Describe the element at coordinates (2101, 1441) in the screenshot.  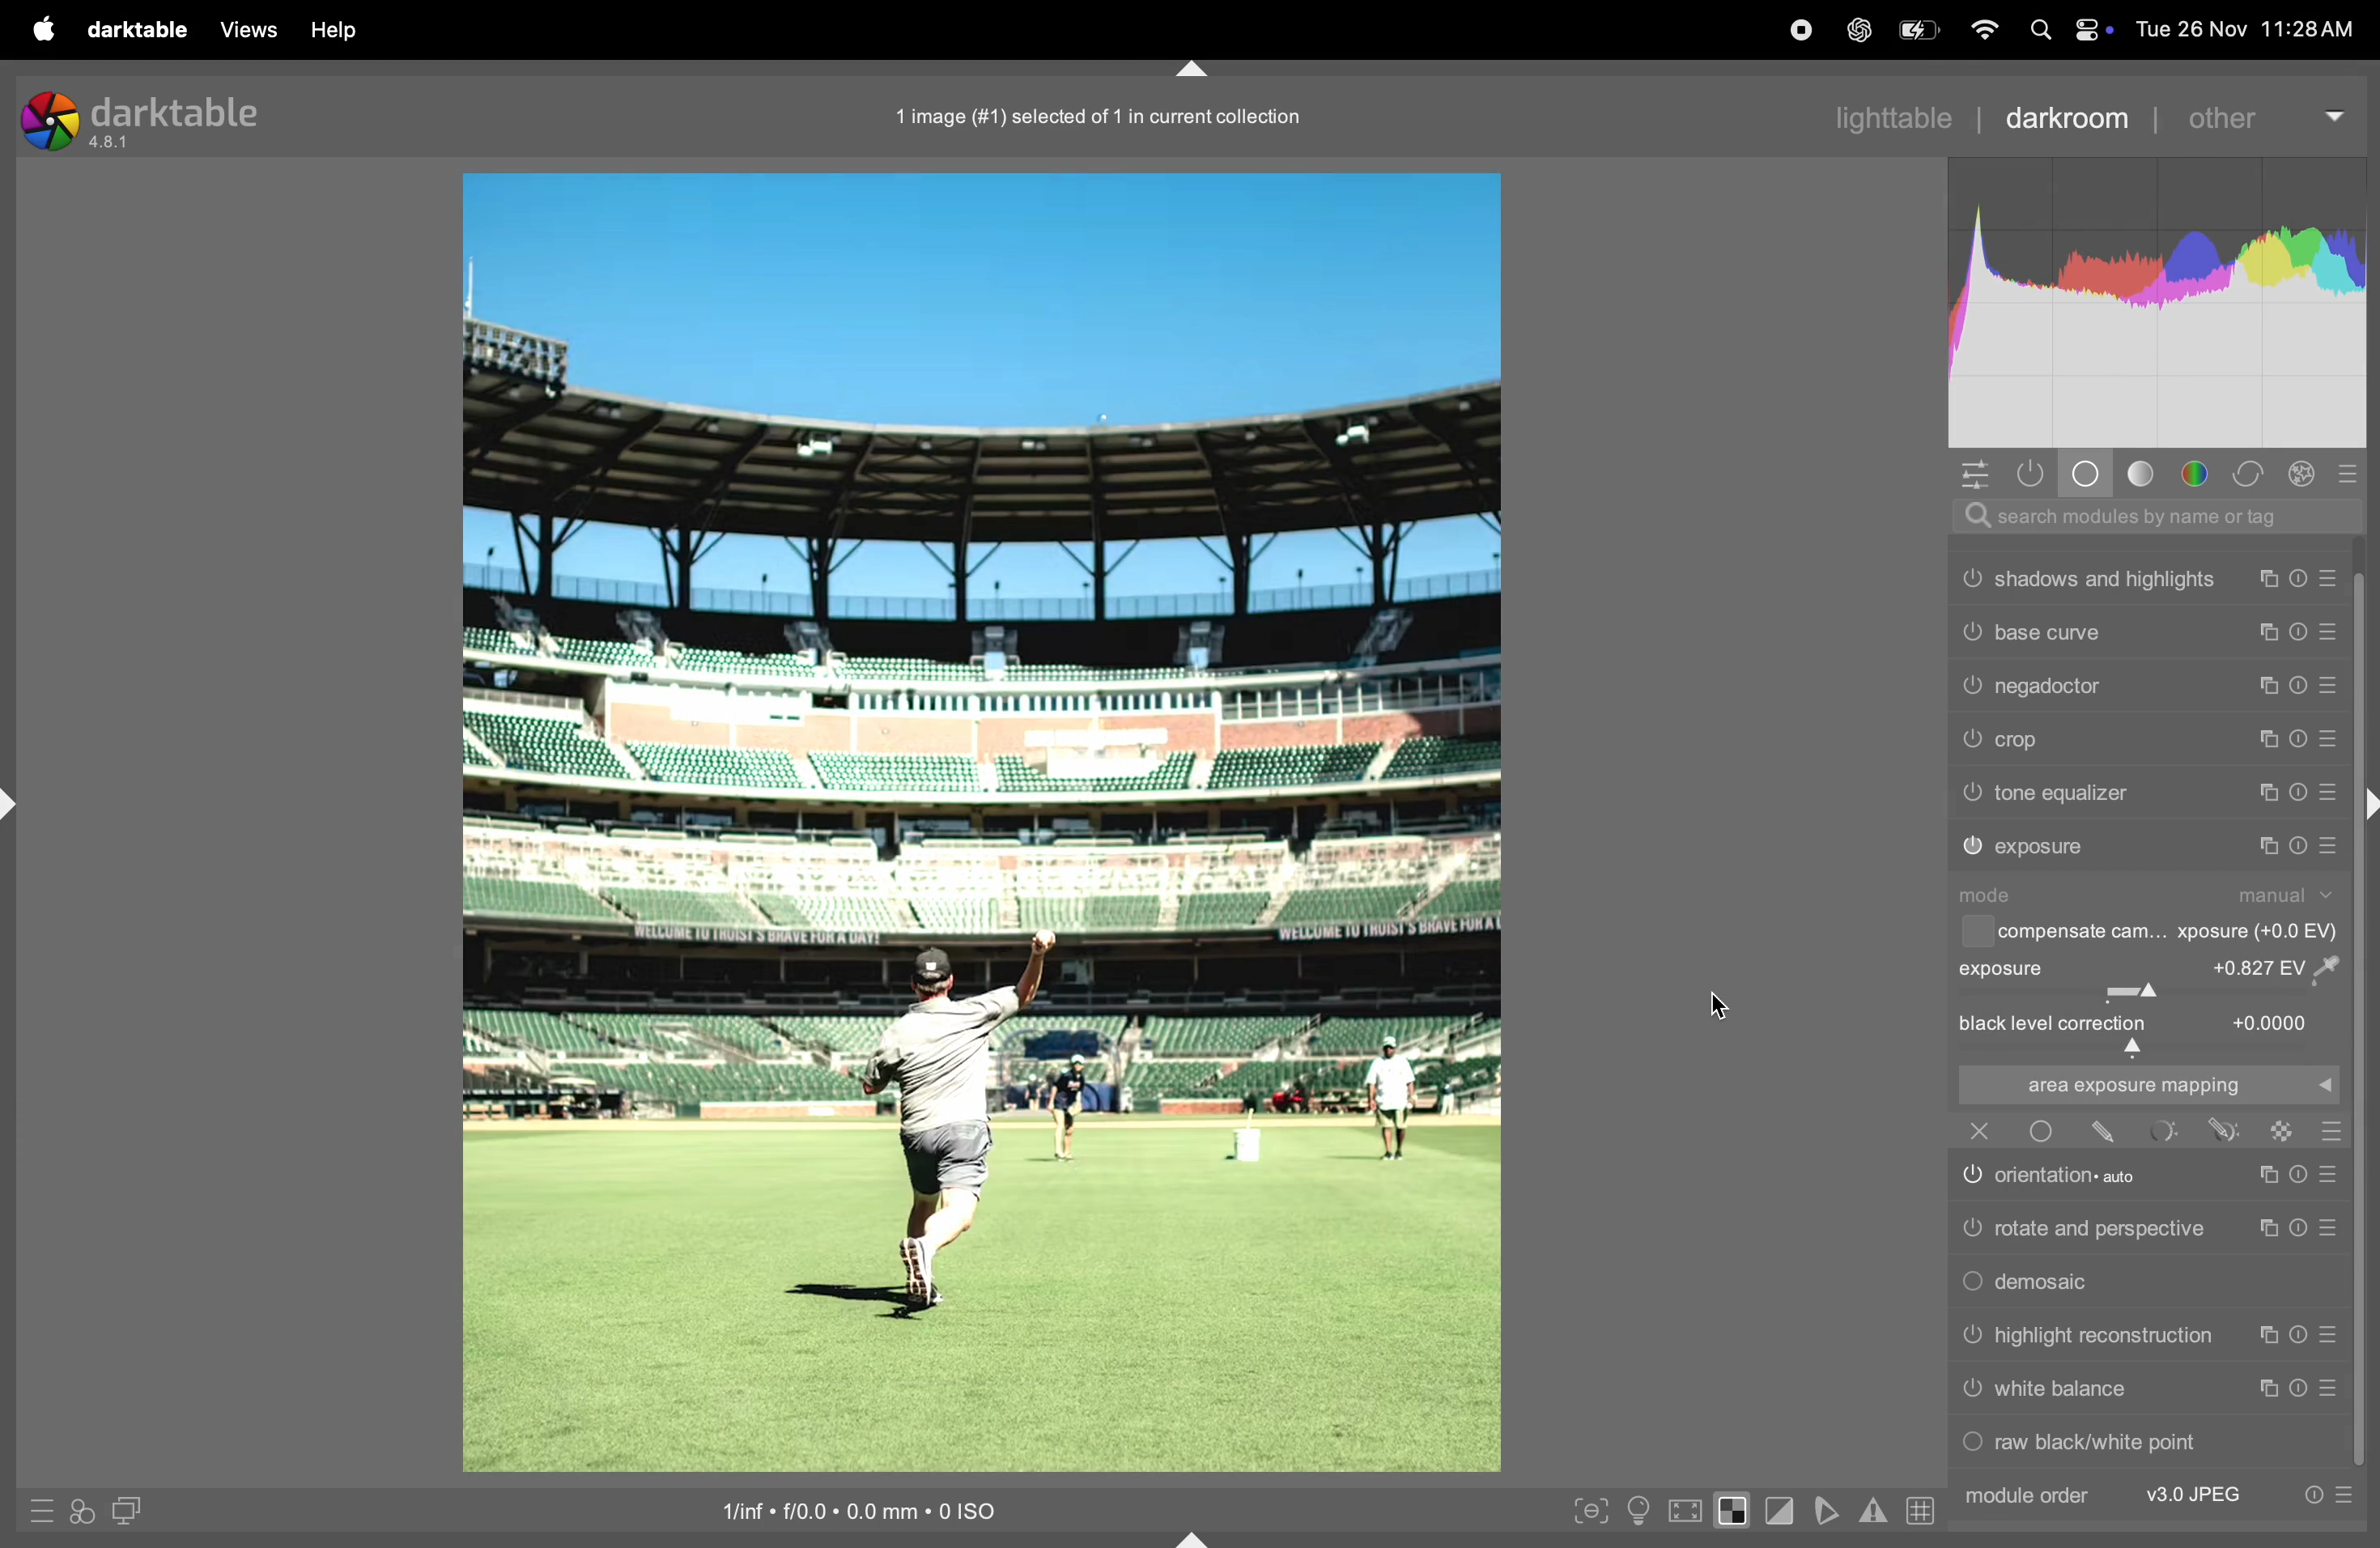
I see `raw balck and white point` at that location.